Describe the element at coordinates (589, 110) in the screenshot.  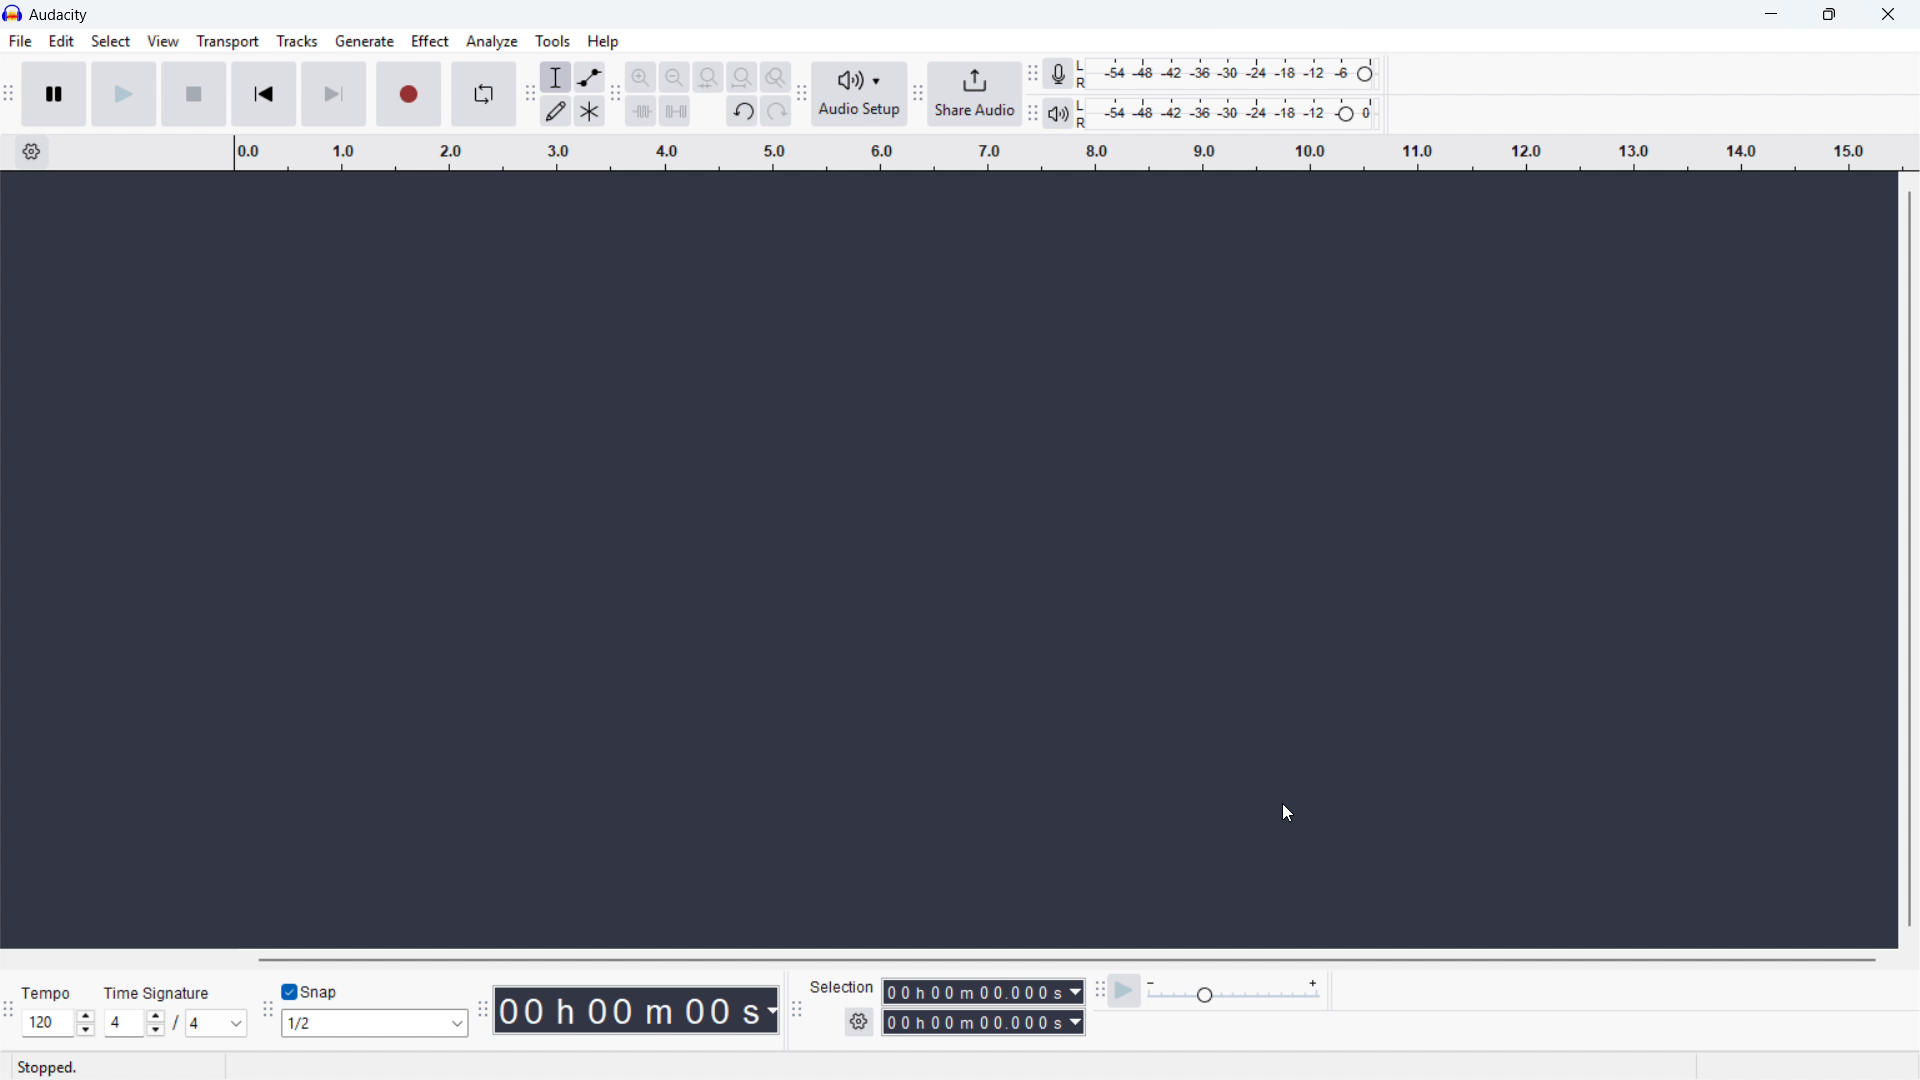
I see `multi tool` at that location.